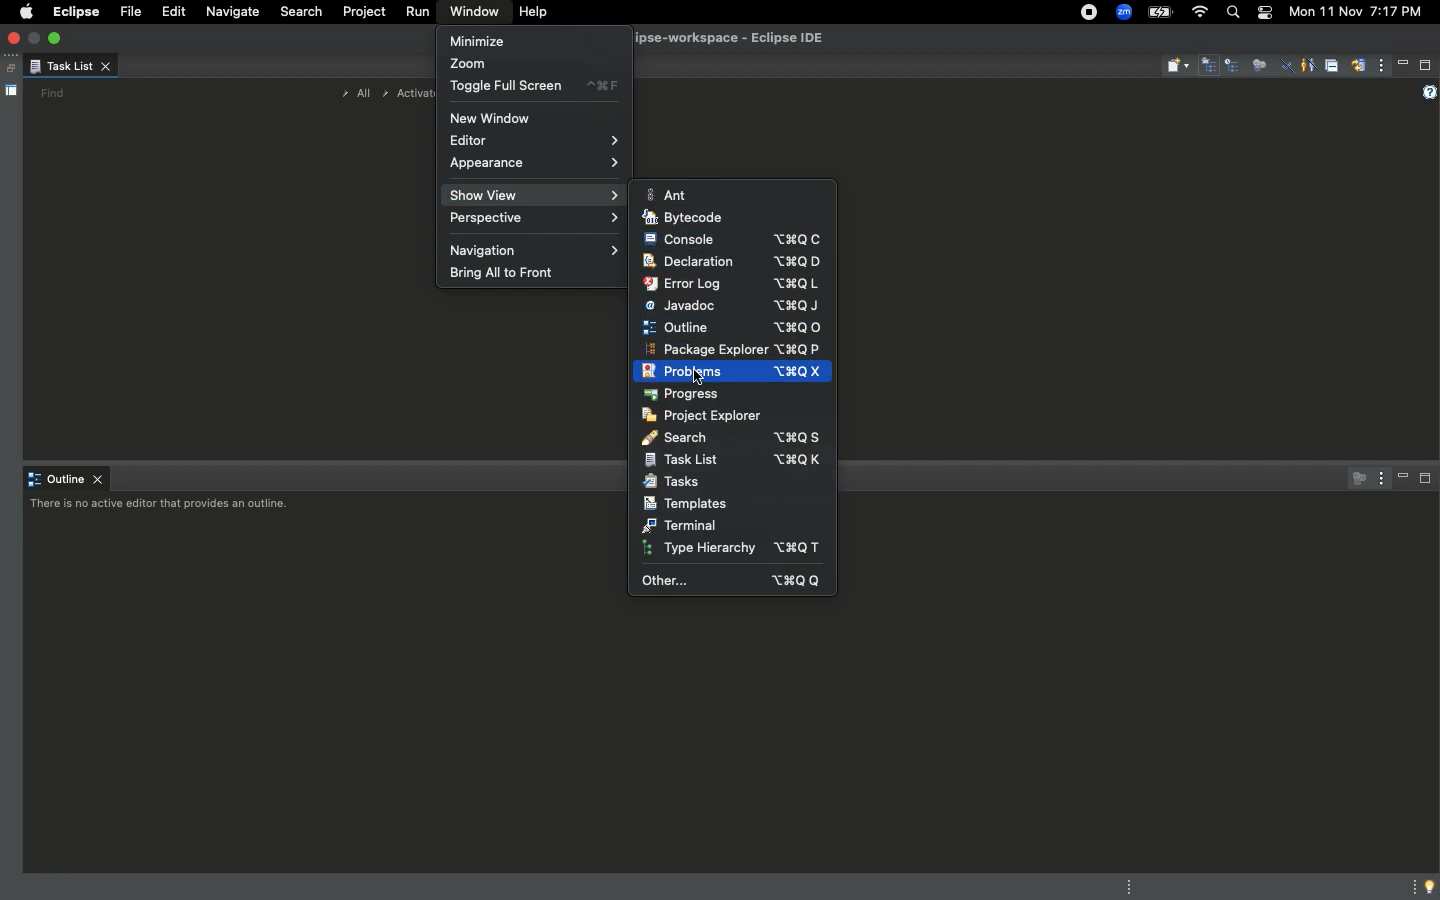 Image resolution: width=1440 pixels, height=900 pixels. I want to click on Templates, so click(697, 505).